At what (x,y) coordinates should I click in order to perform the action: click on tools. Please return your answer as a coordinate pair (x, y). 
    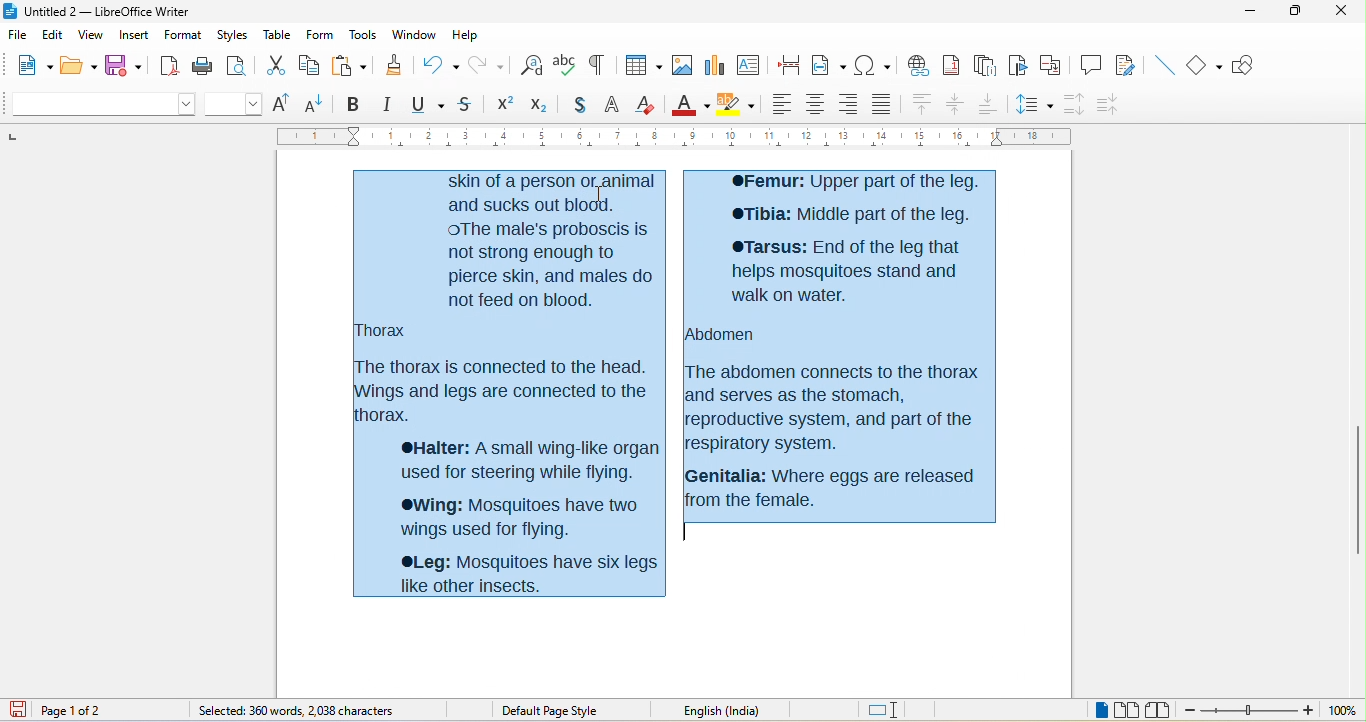
    Looking at the image, I should click on (363, 36).